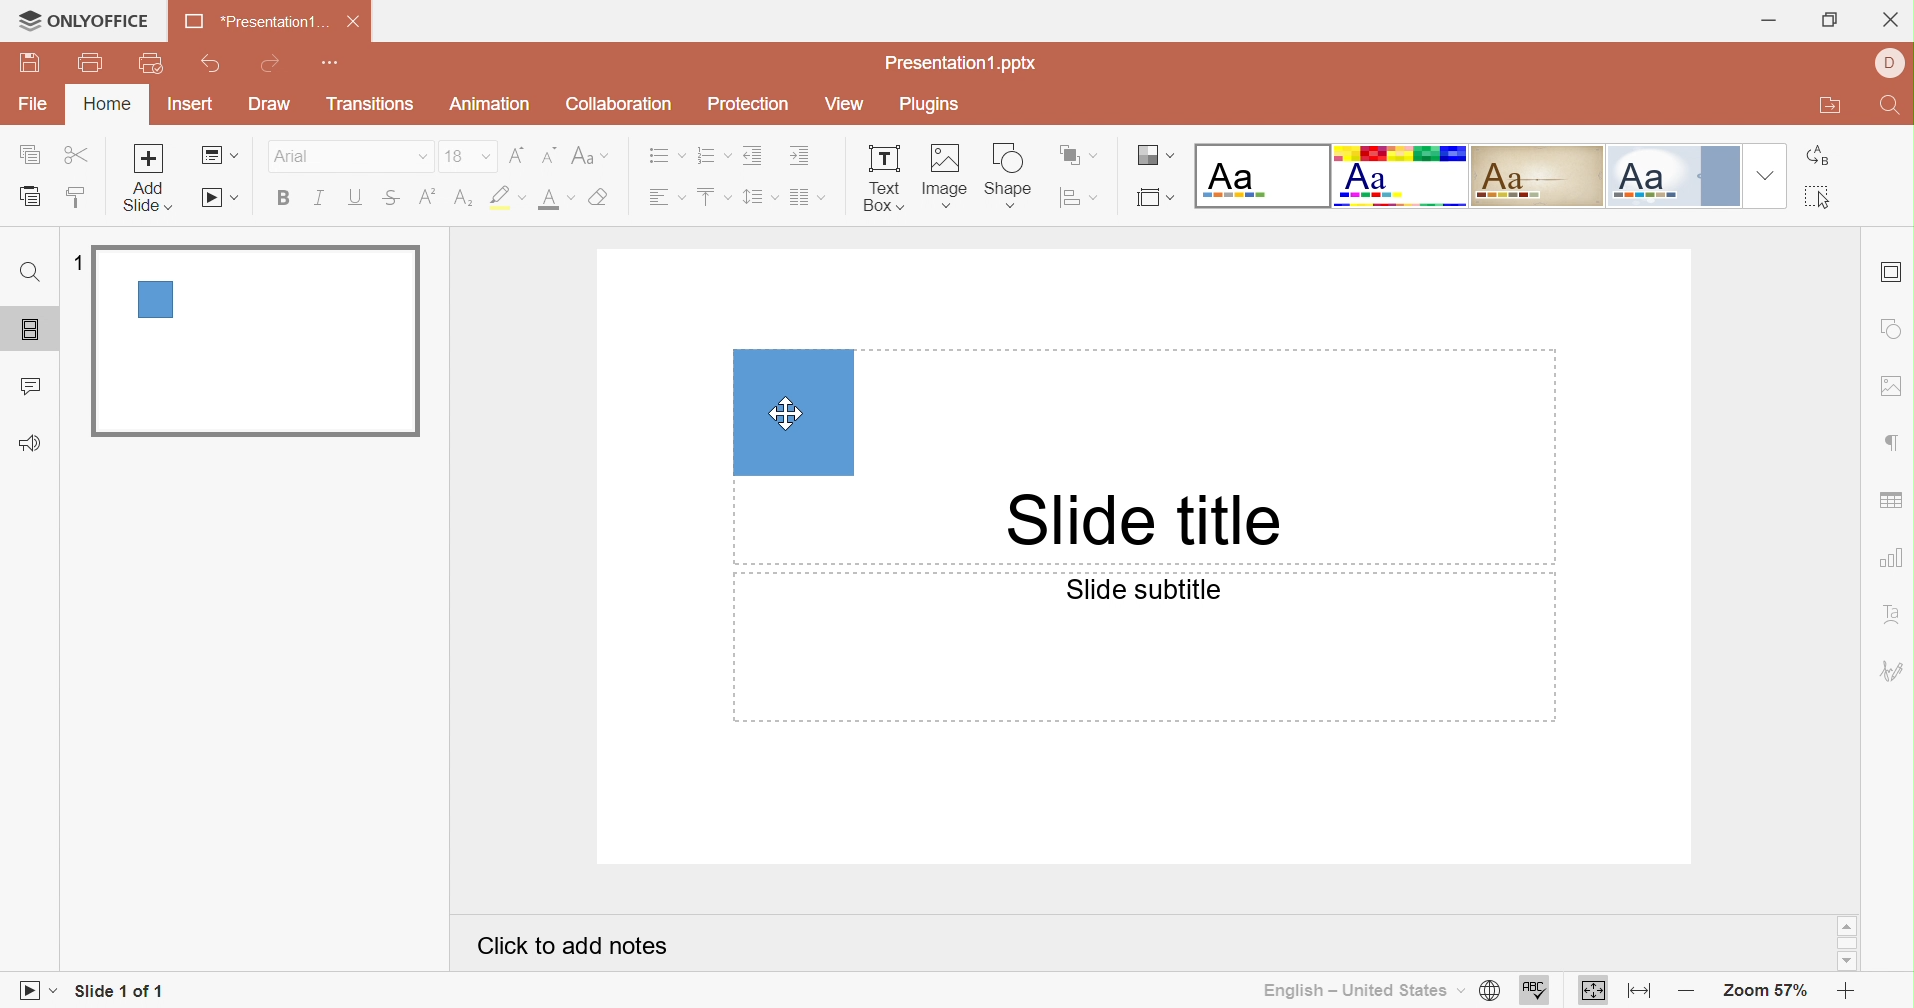  What do you see at coordinates (1891, 107) in the screenshot?
I see `Find` at bounding box center [1891, 107].